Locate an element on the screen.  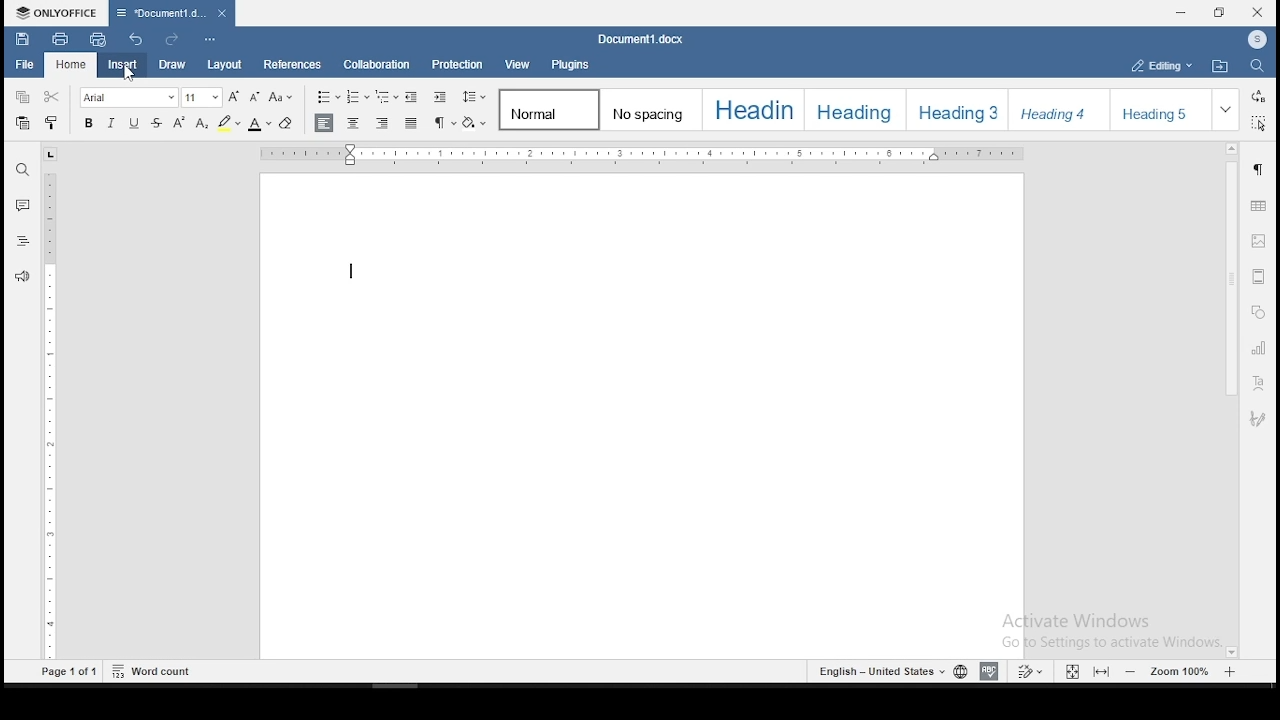
copy is located at coordinates (23, 99).